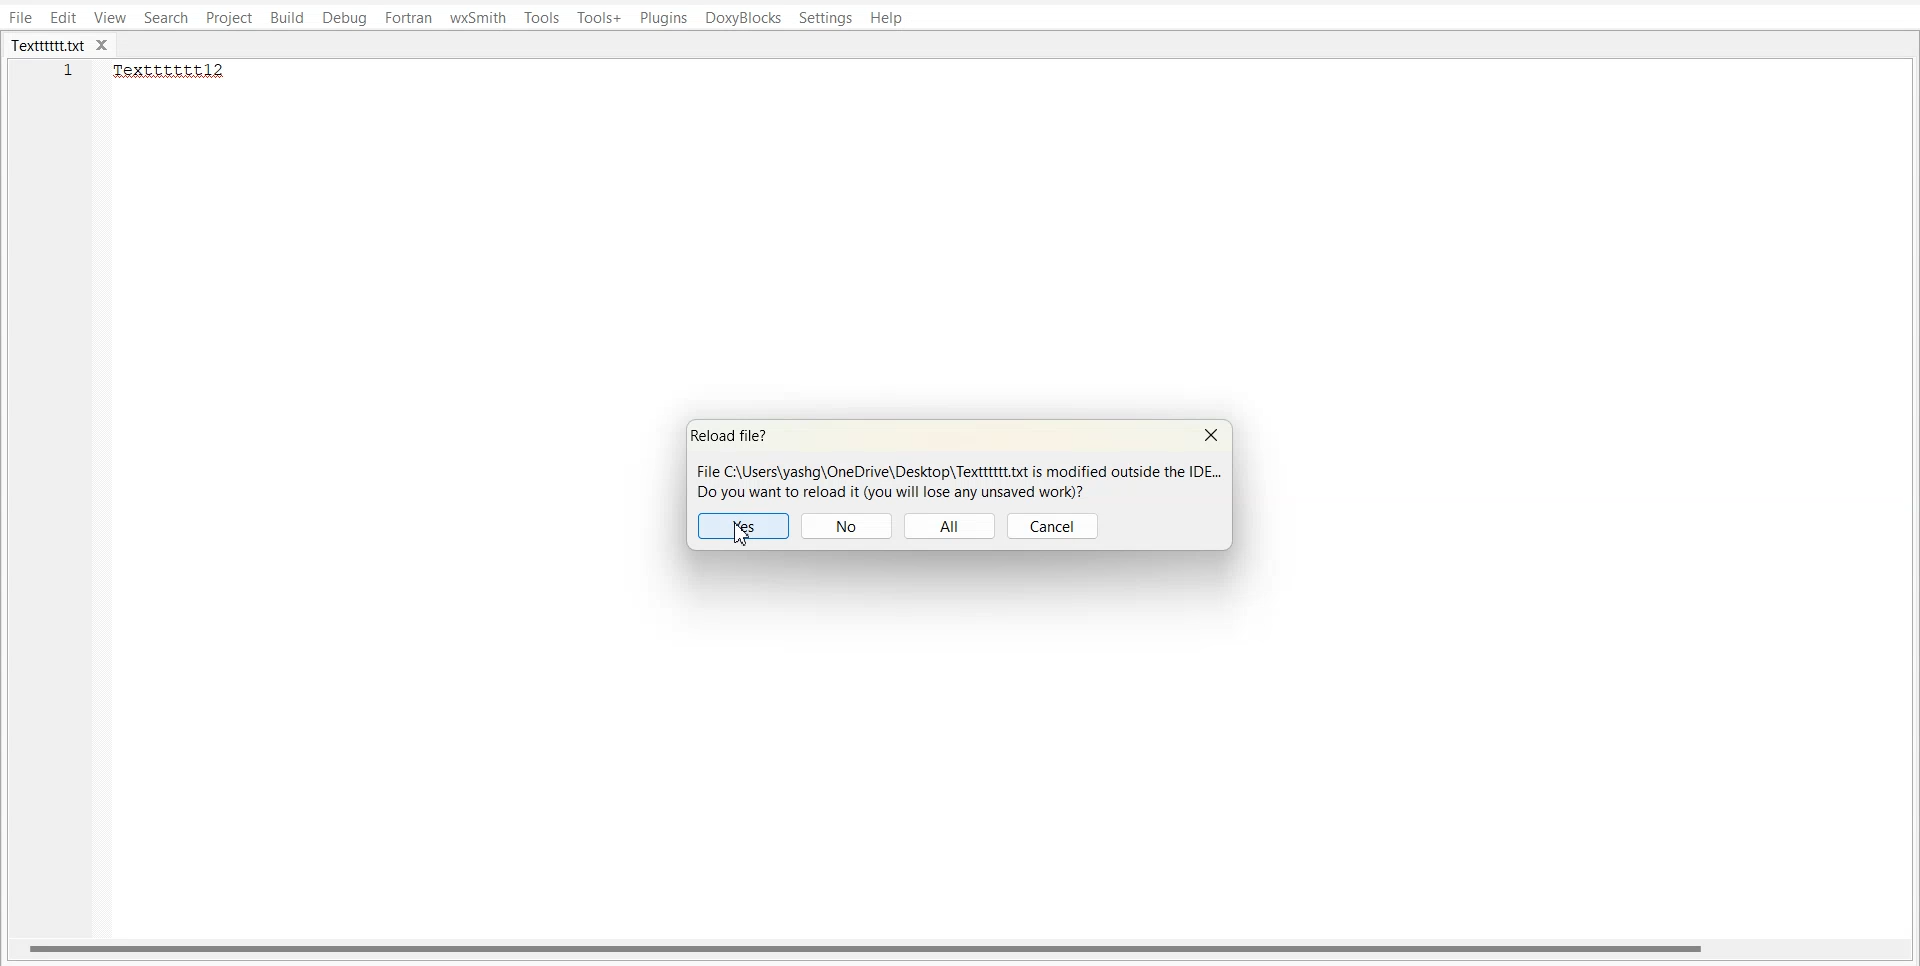 This screenshot has width=1920, height=966. I want to click on Horizontal scroll bar, so click(868, 947).